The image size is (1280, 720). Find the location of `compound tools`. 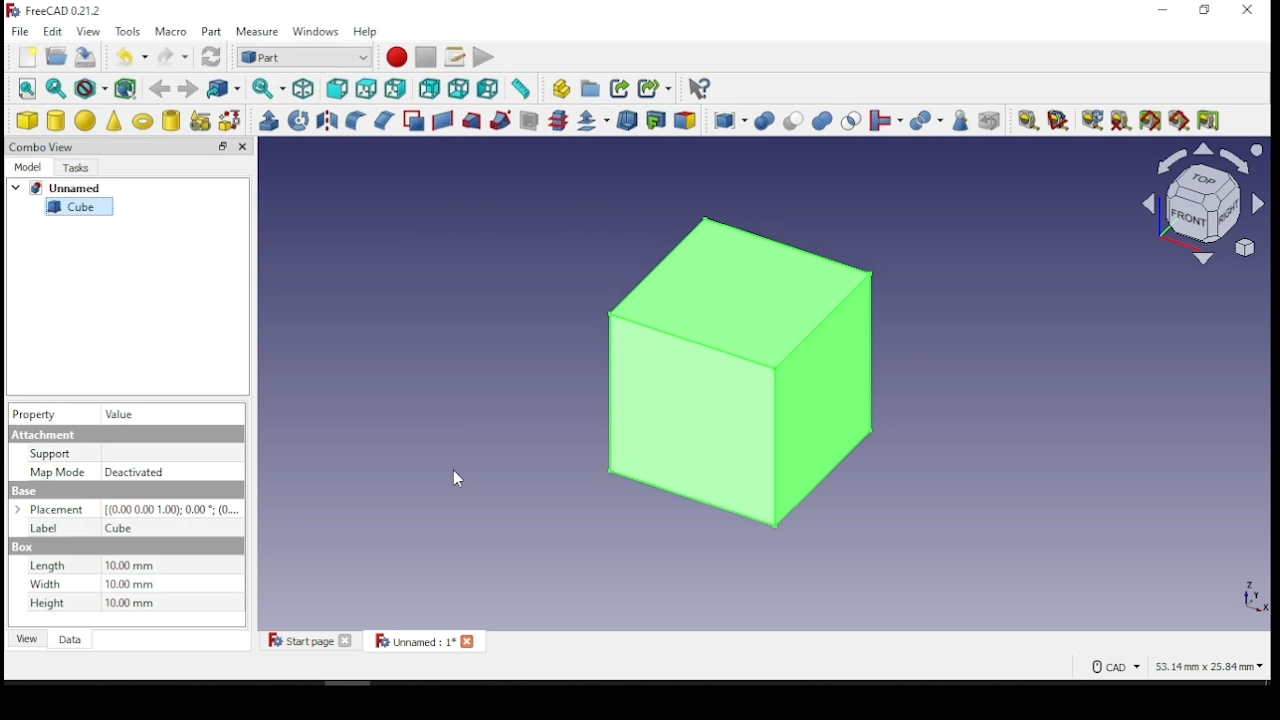

compound tools is located at coordinates (729, 121).